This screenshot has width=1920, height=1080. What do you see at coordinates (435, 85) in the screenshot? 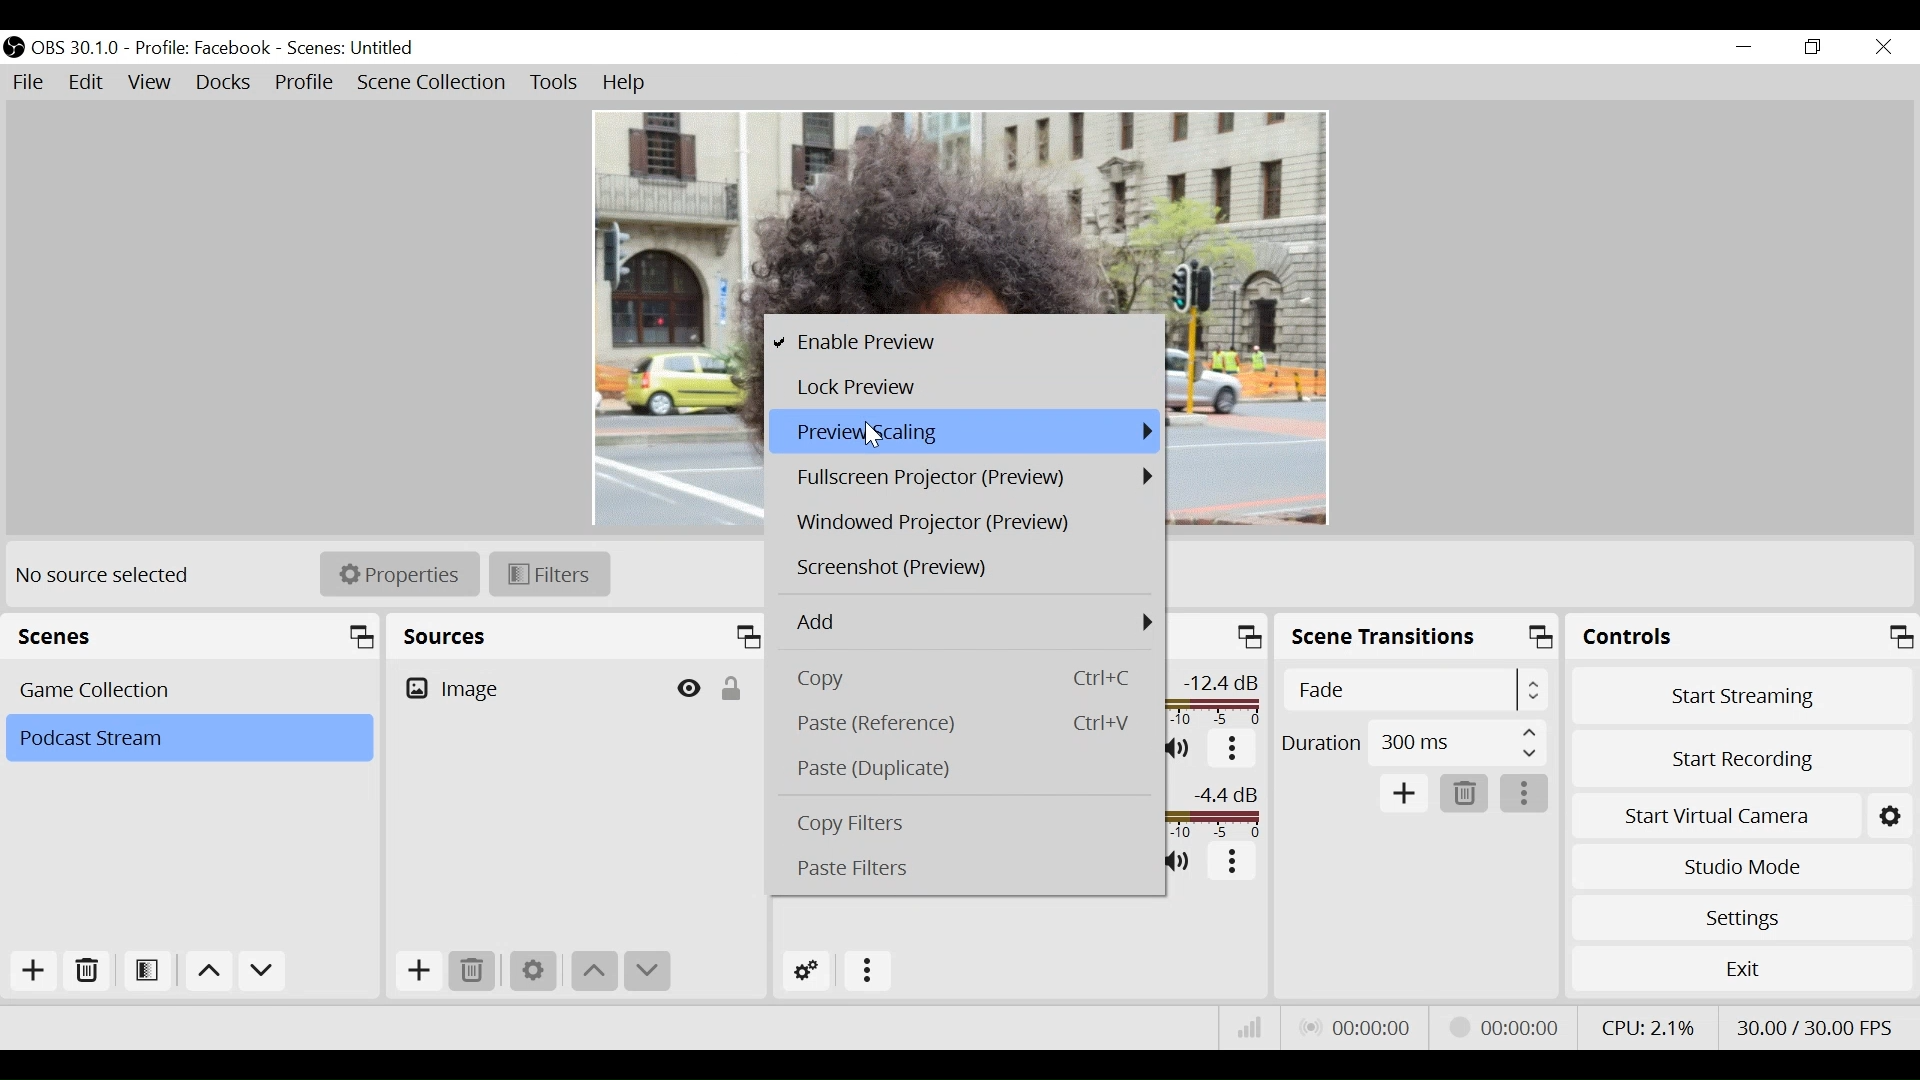
I see `Scene Collection` at bounding box center [435, 85].